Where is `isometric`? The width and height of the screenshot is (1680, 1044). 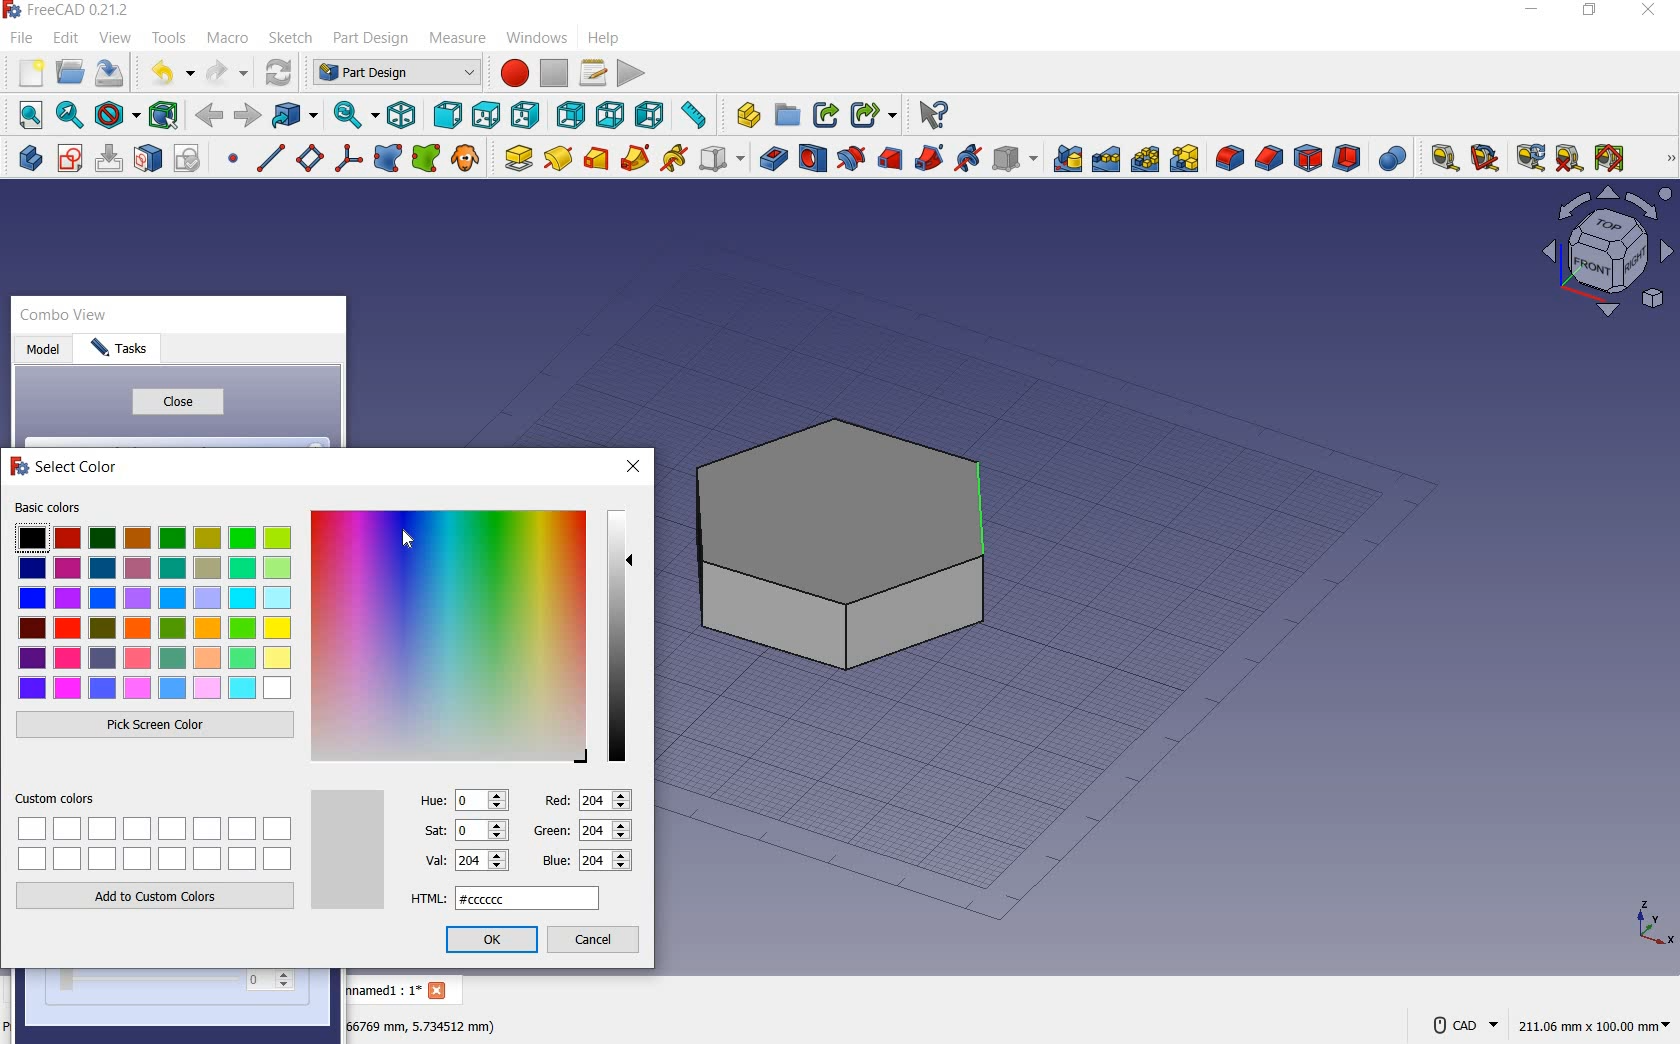
isometric is located at coordinates (405, 117).